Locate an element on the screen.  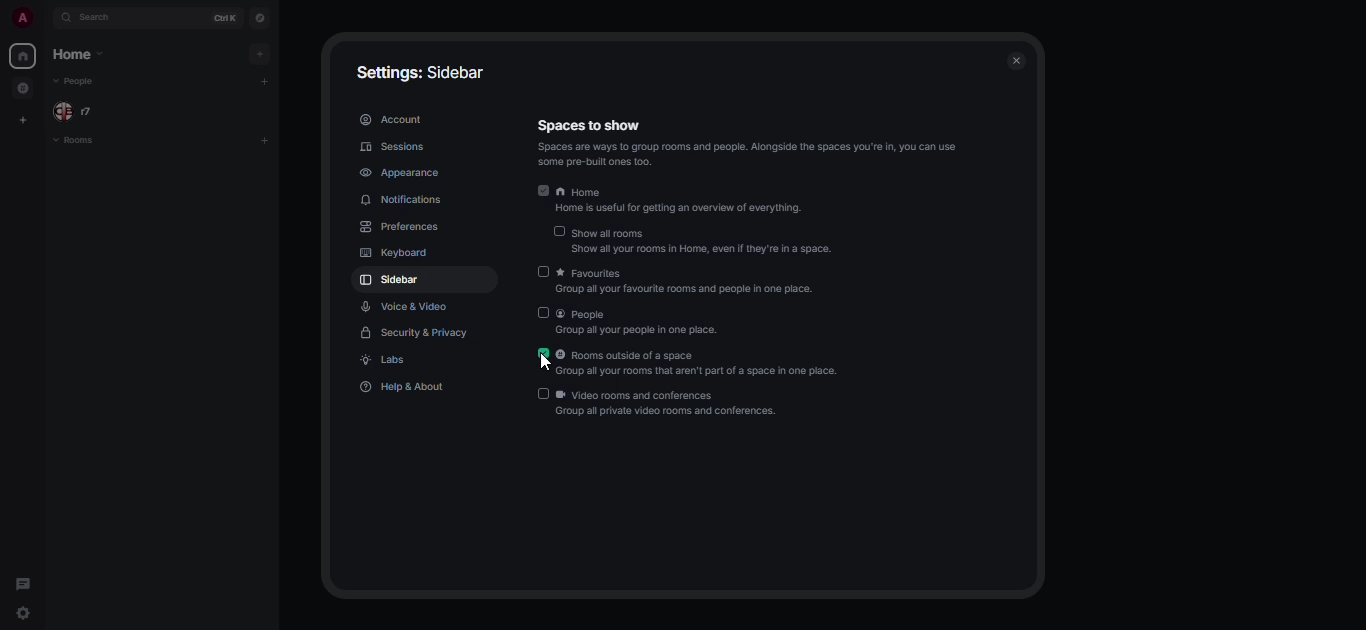
disabled is located at coordinates (558, 231).